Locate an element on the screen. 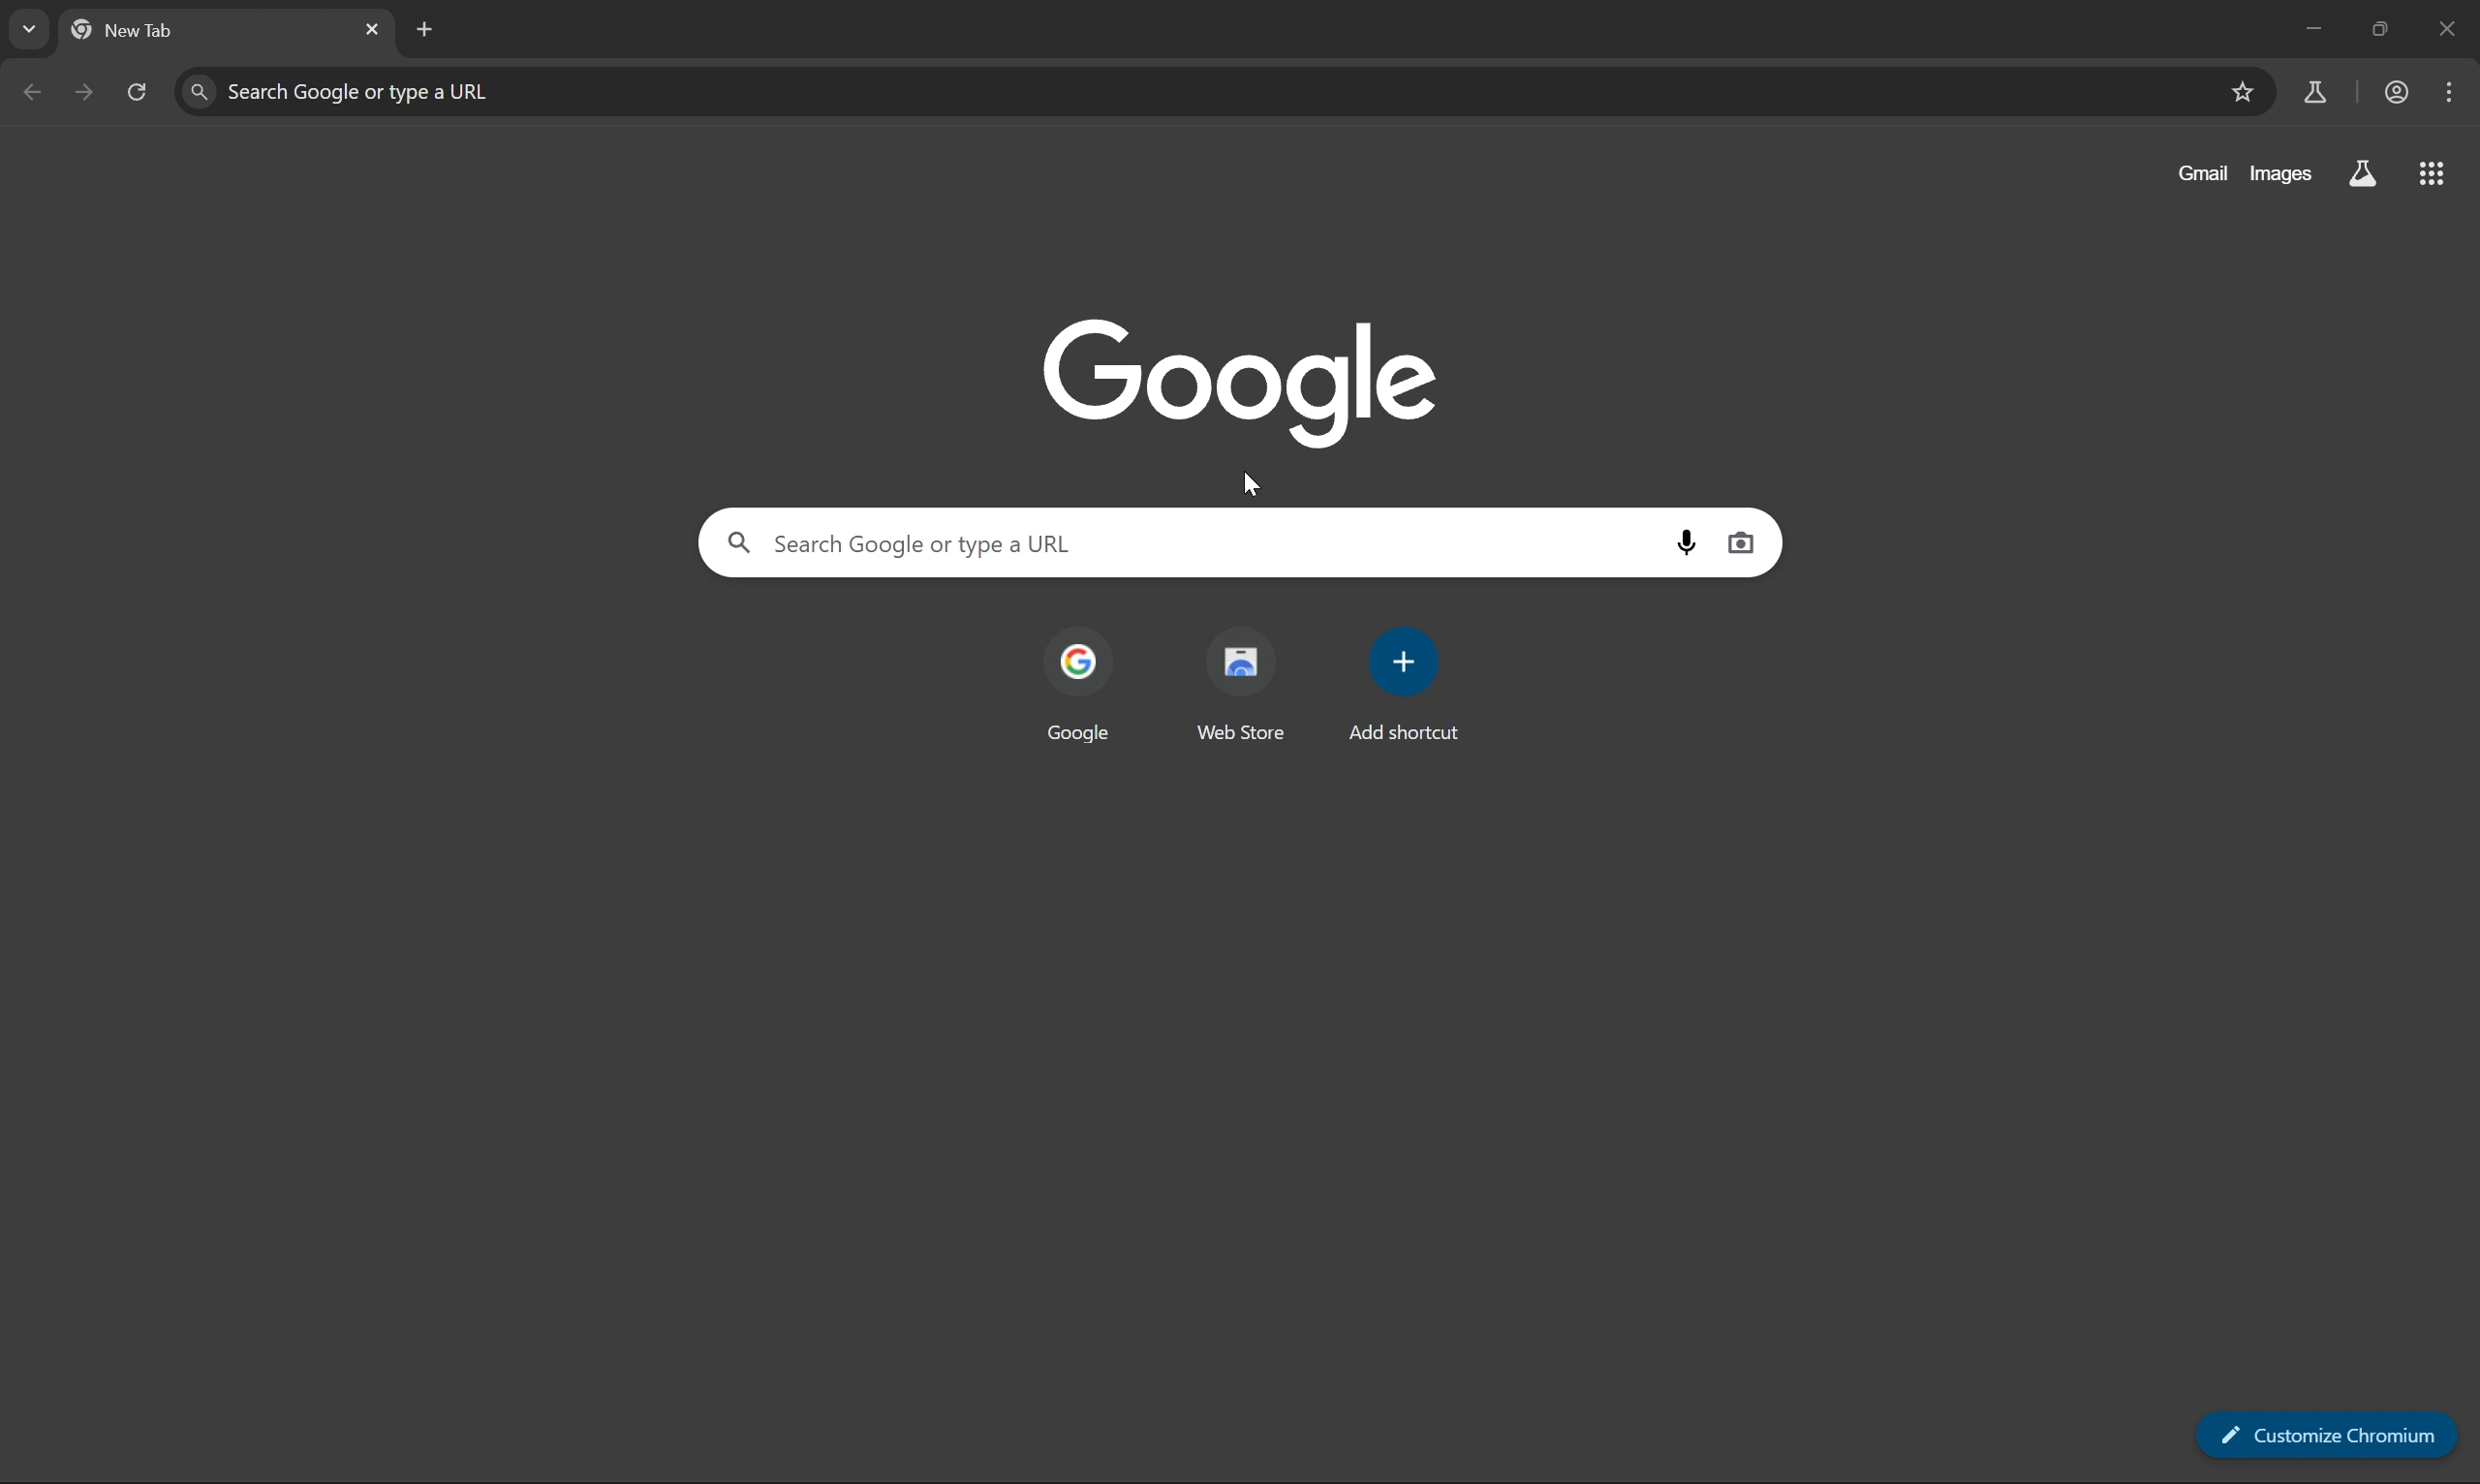 Image resolution: width=2480 pixels, height=1484 pixels. reload is located at coordinates (143, 90).